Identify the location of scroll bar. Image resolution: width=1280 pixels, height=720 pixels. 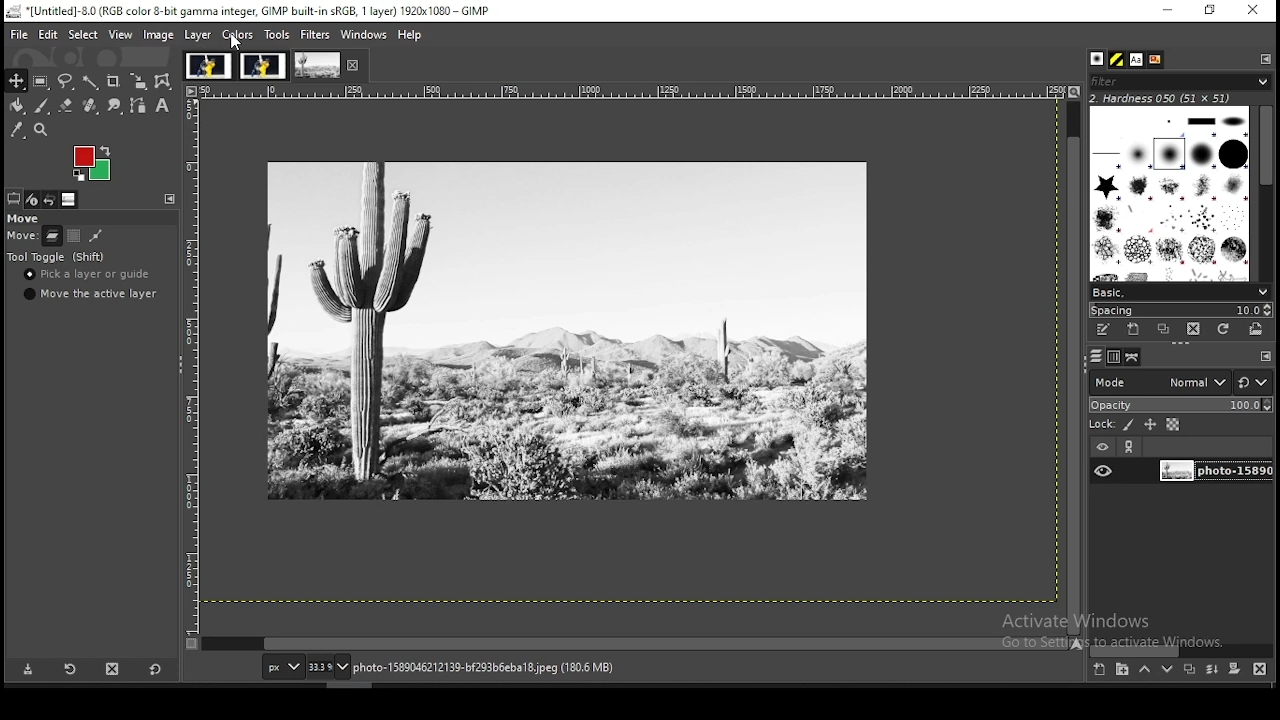
(636, 644).